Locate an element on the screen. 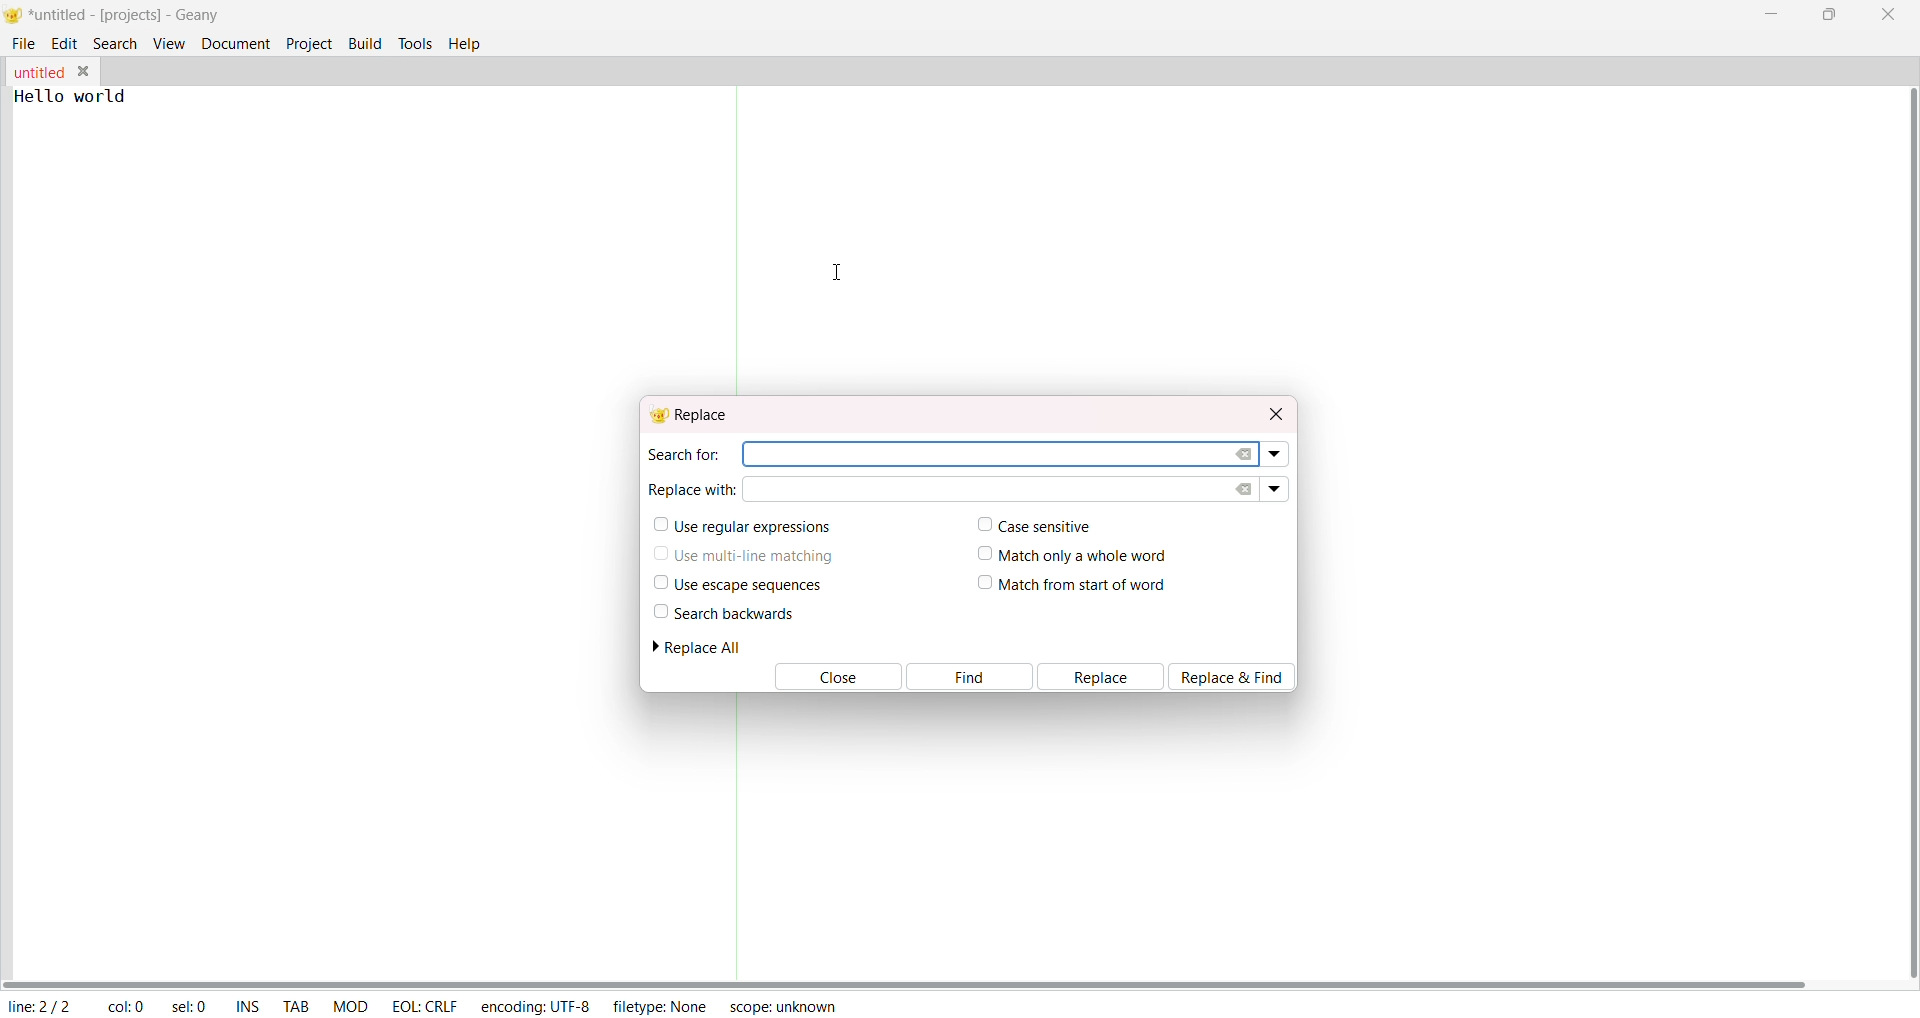  minimize is located at coordinates (1776, 12).